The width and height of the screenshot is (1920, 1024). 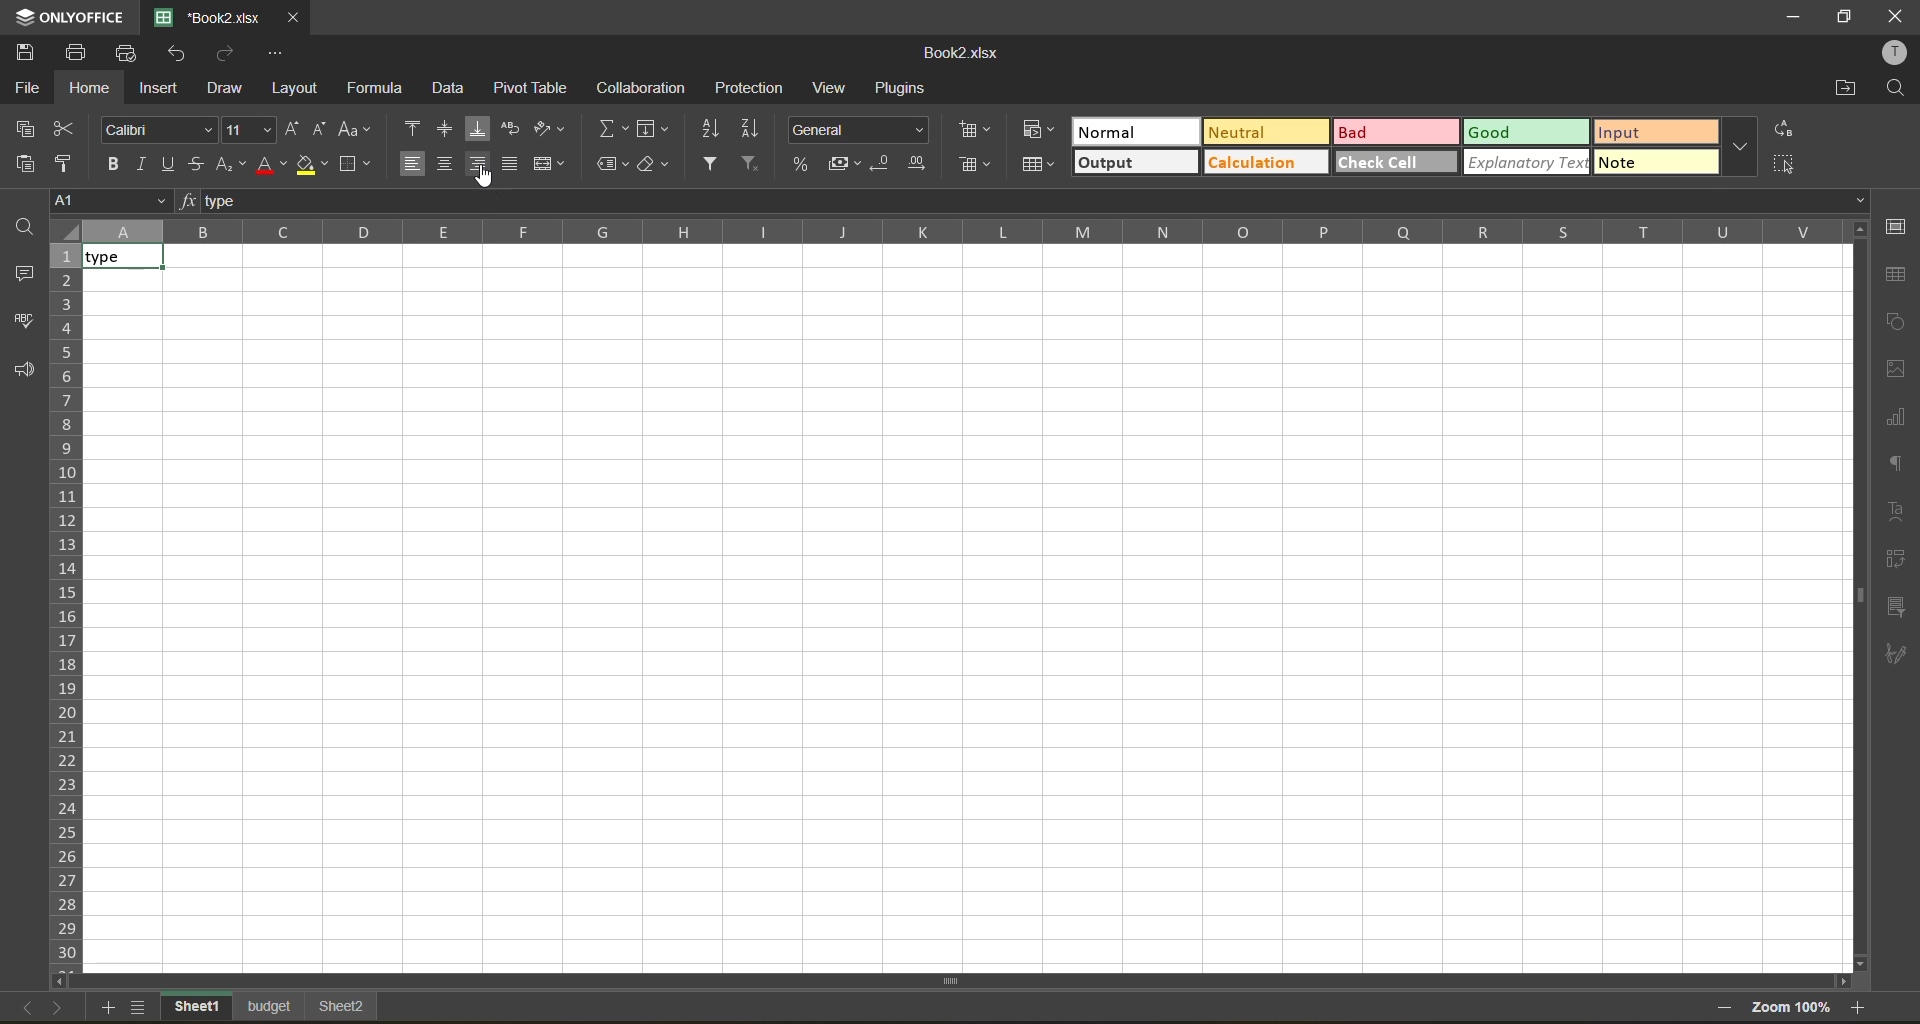 I want to click on sheet list, so click(x=142, y=1009).